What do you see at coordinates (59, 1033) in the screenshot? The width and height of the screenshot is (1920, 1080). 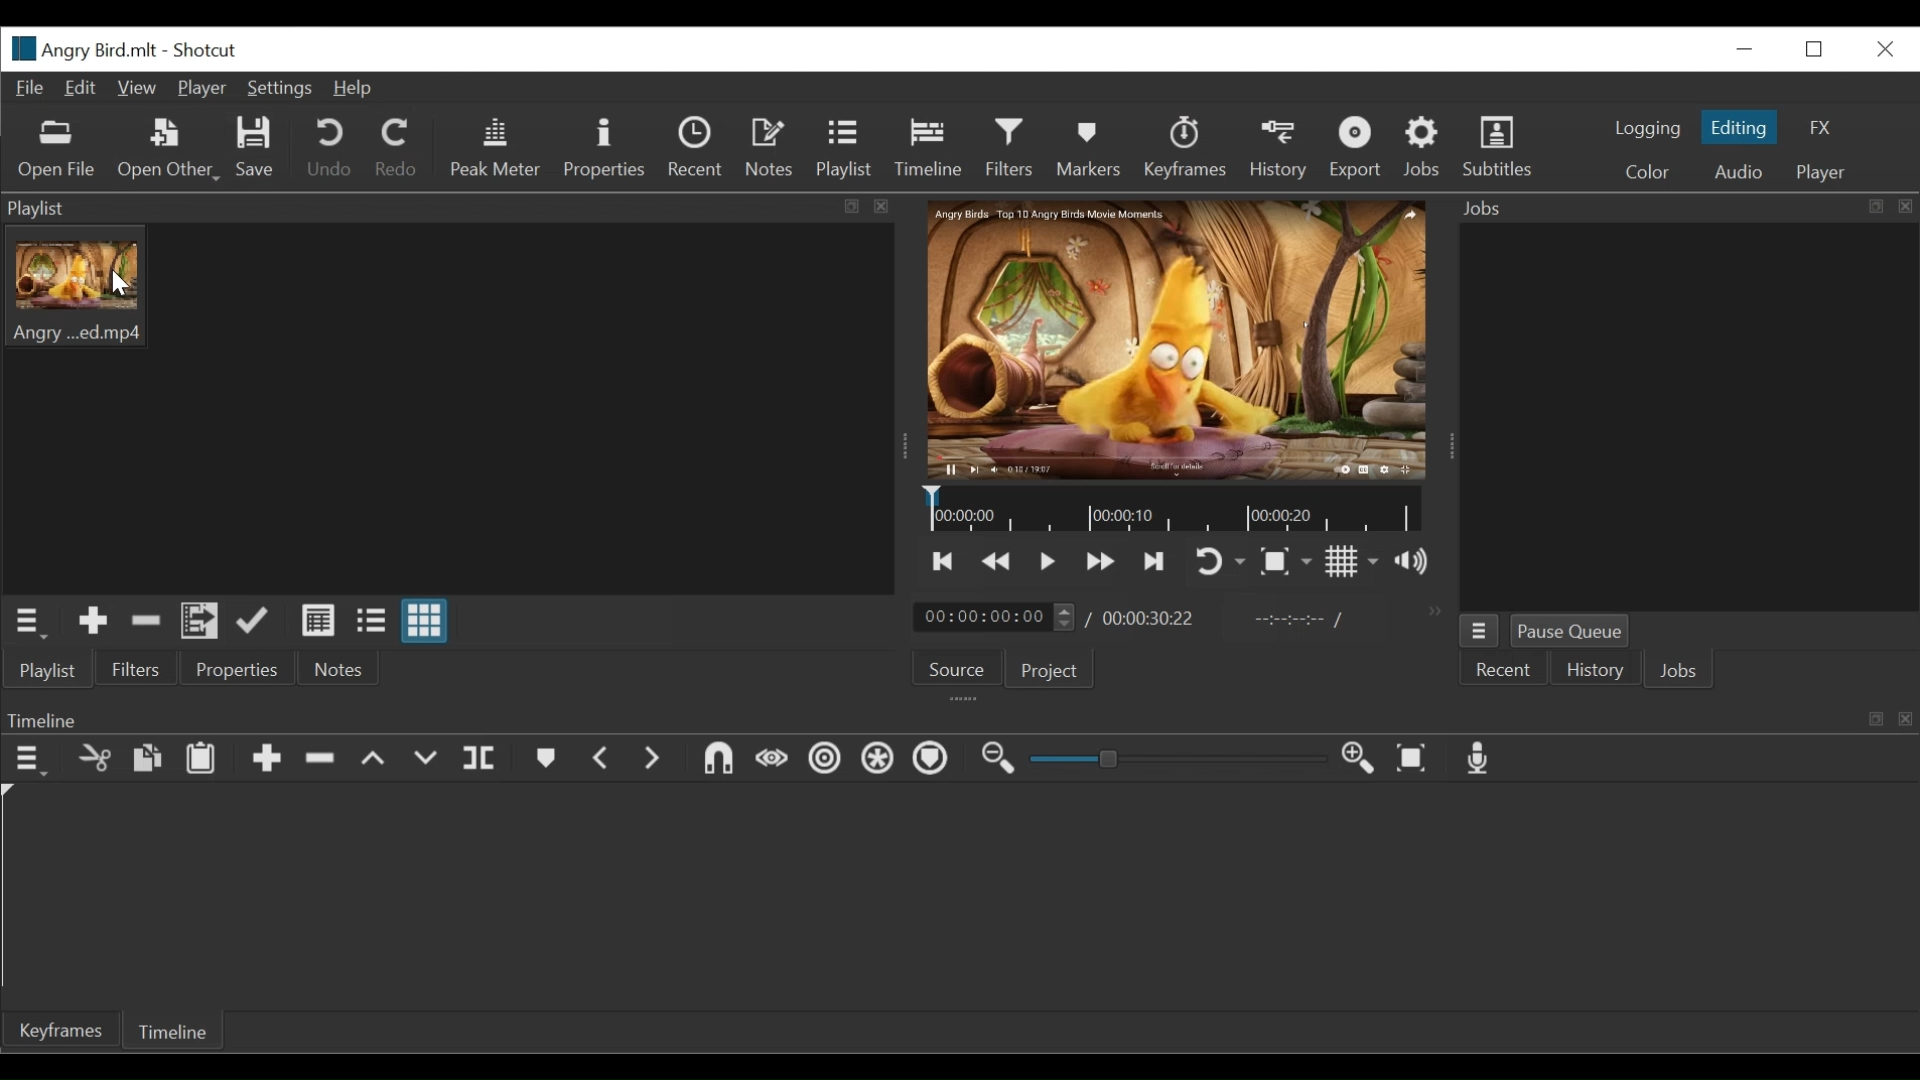 I see `Keyframe` at bounding box center [59, 1033].